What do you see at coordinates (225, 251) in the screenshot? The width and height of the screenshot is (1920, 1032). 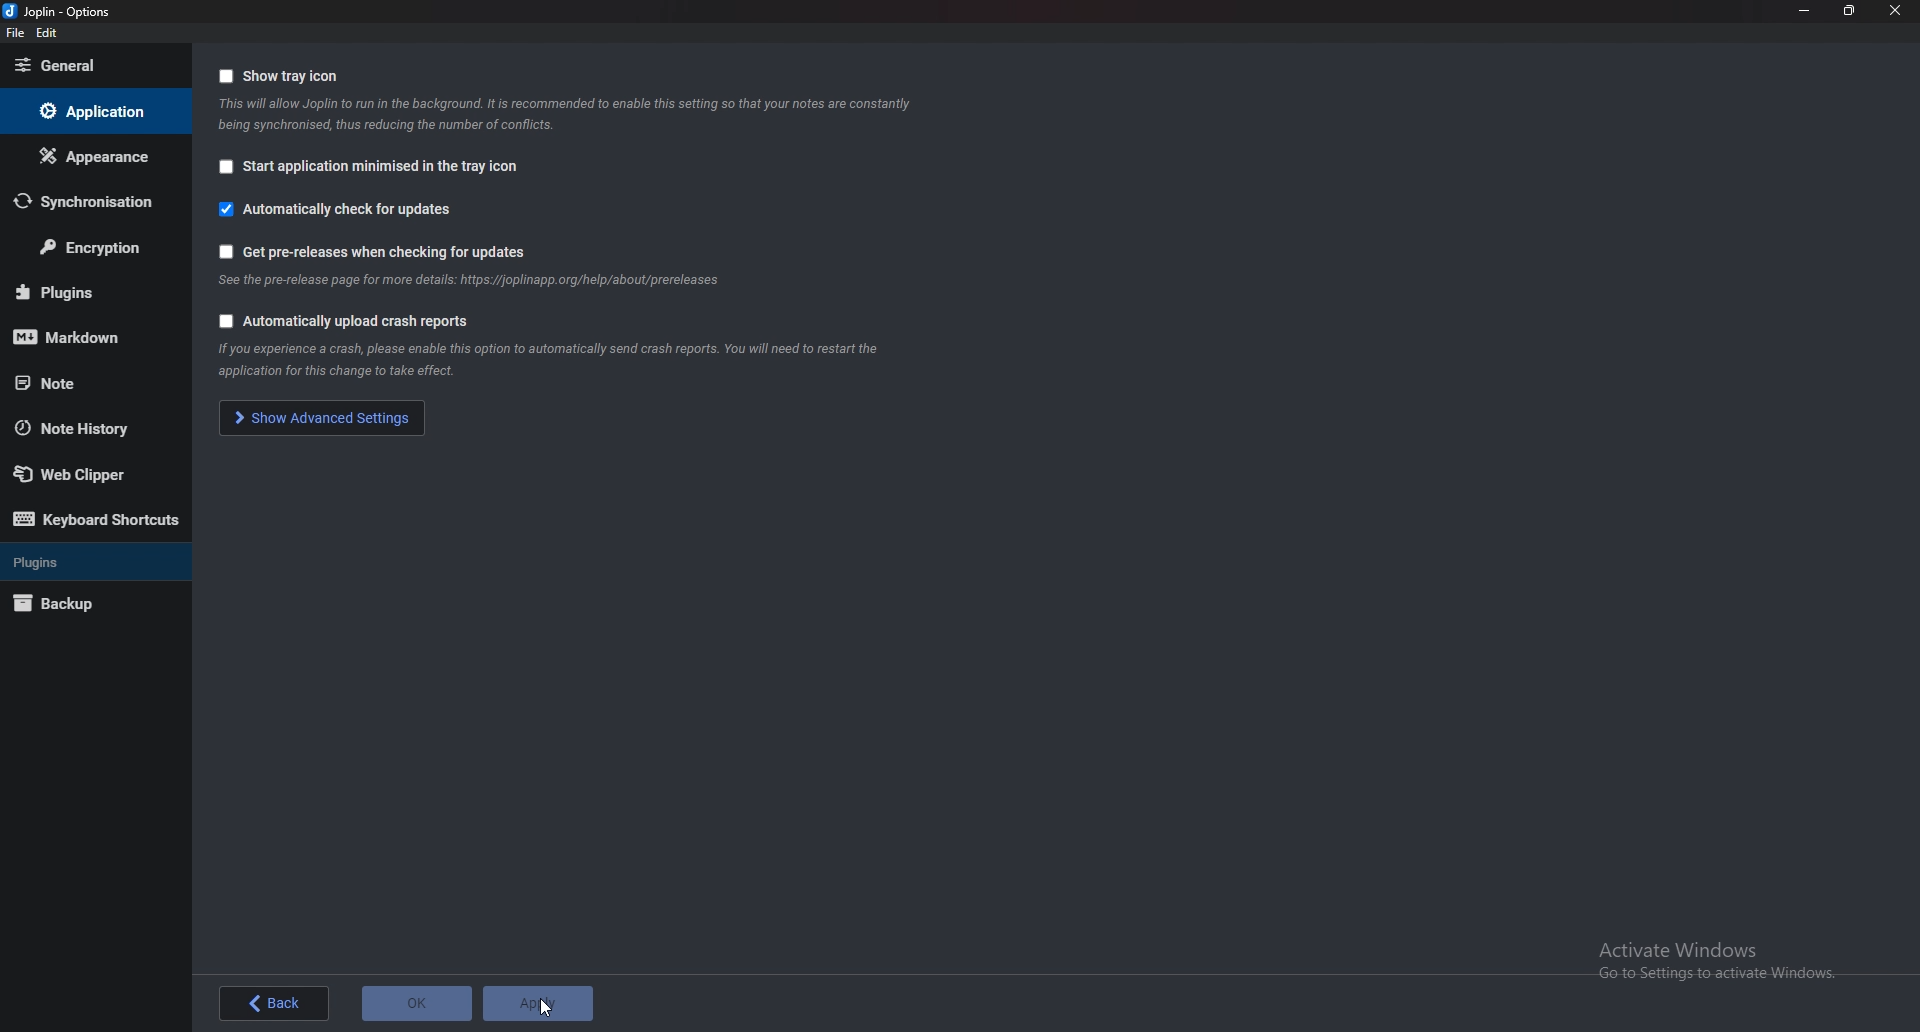 I see `Checkbox ` at bounding box center [225, 251].